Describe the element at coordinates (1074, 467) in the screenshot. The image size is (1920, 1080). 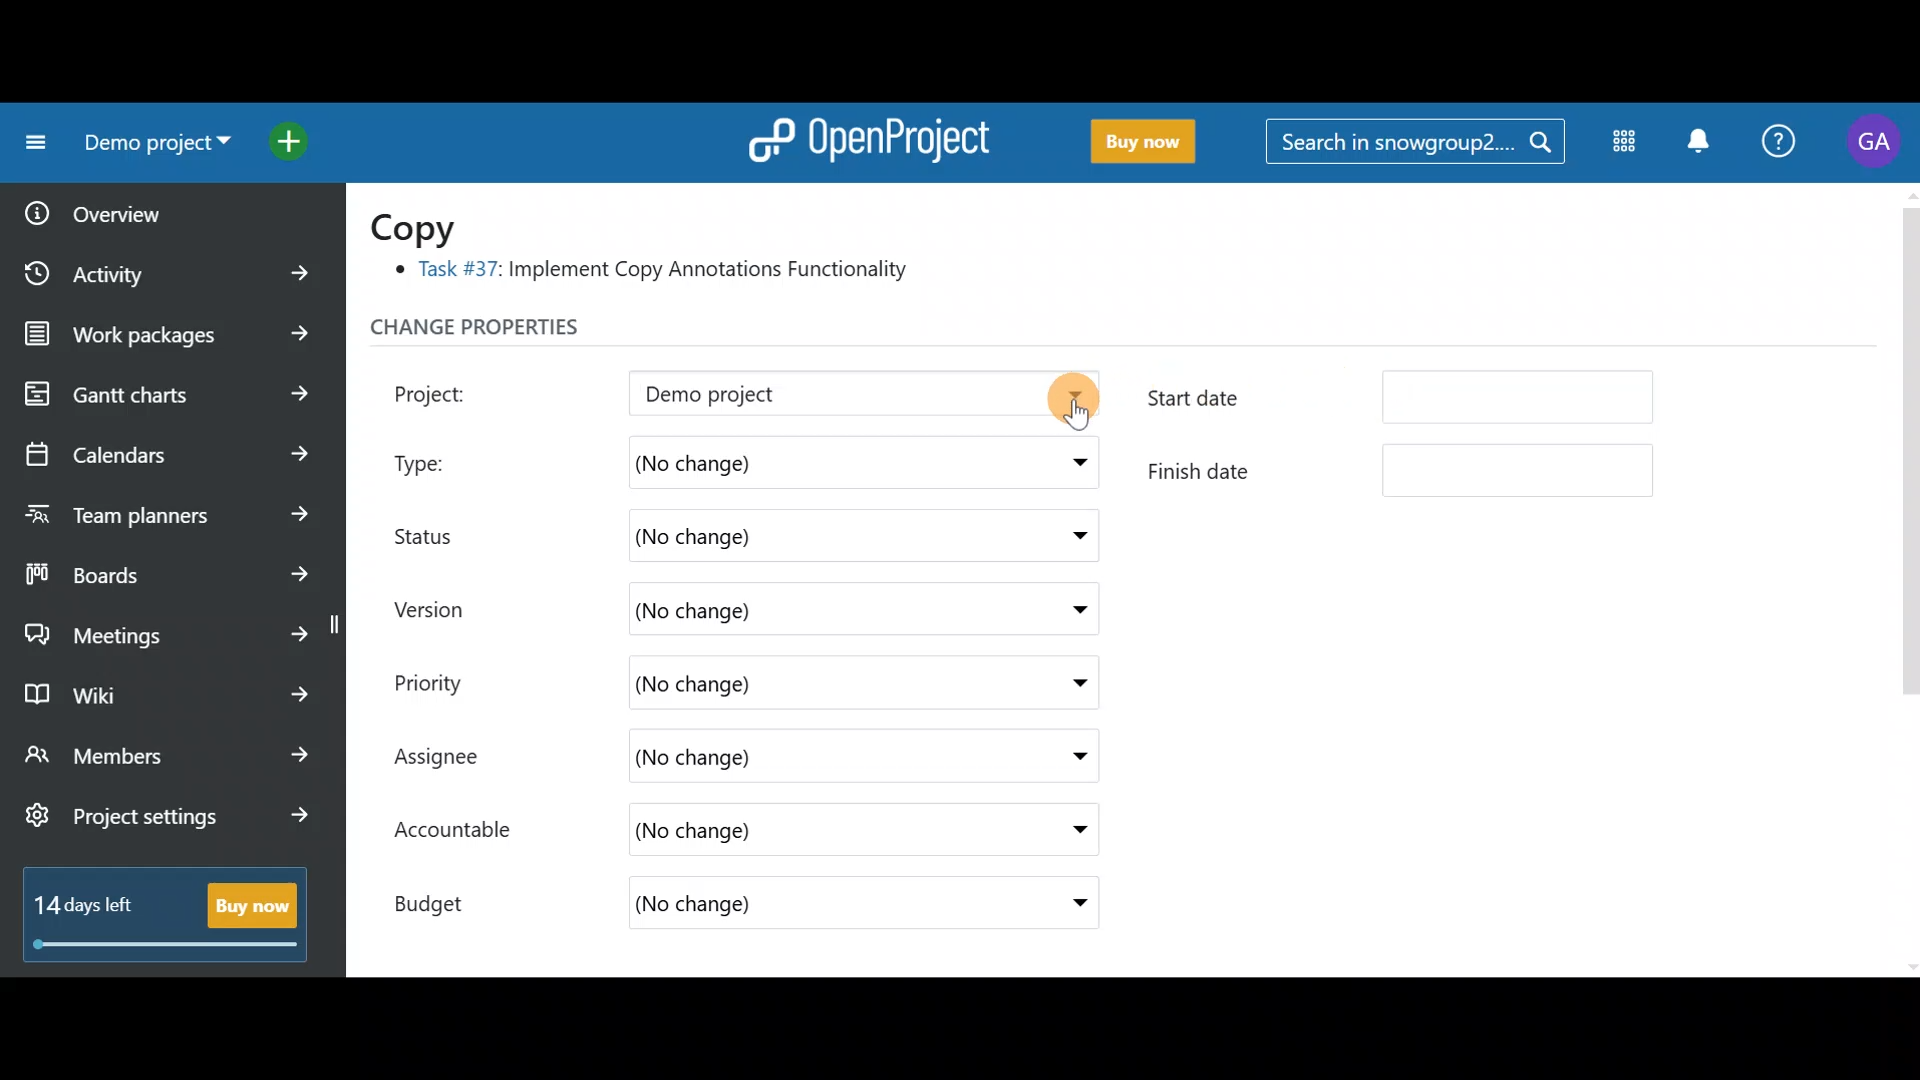
I see `Type drop down` at that location.